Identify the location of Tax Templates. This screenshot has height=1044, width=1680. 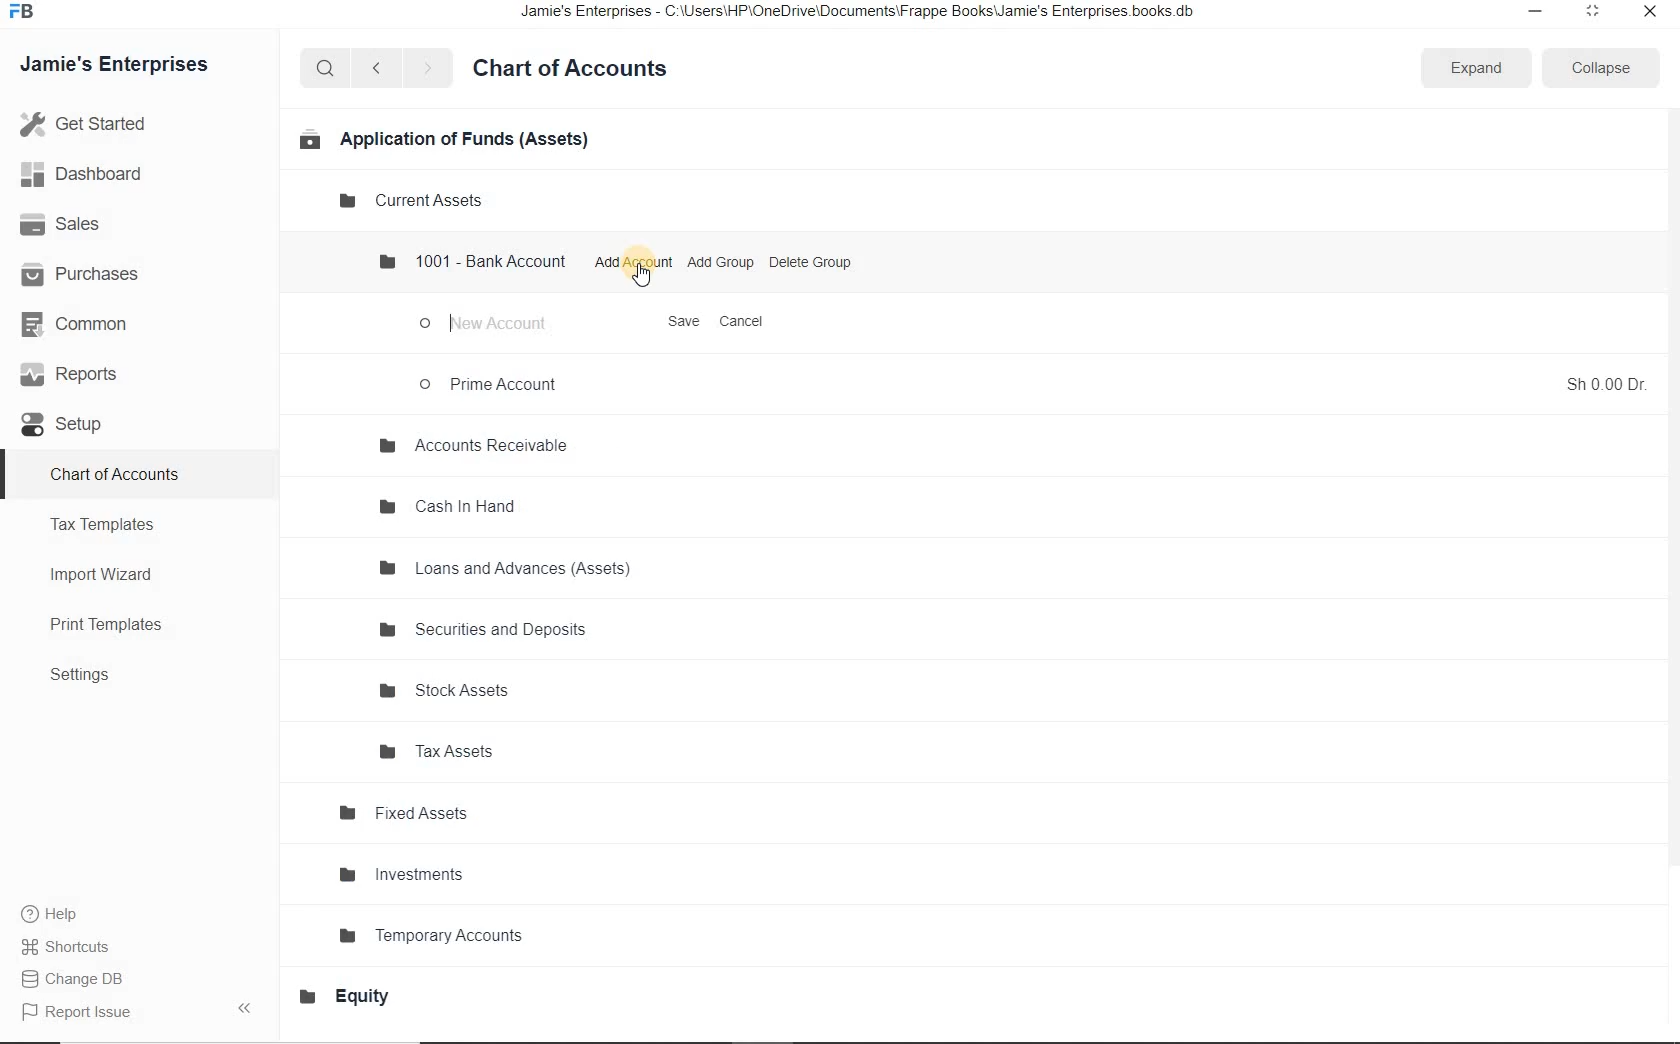
(110, 524).